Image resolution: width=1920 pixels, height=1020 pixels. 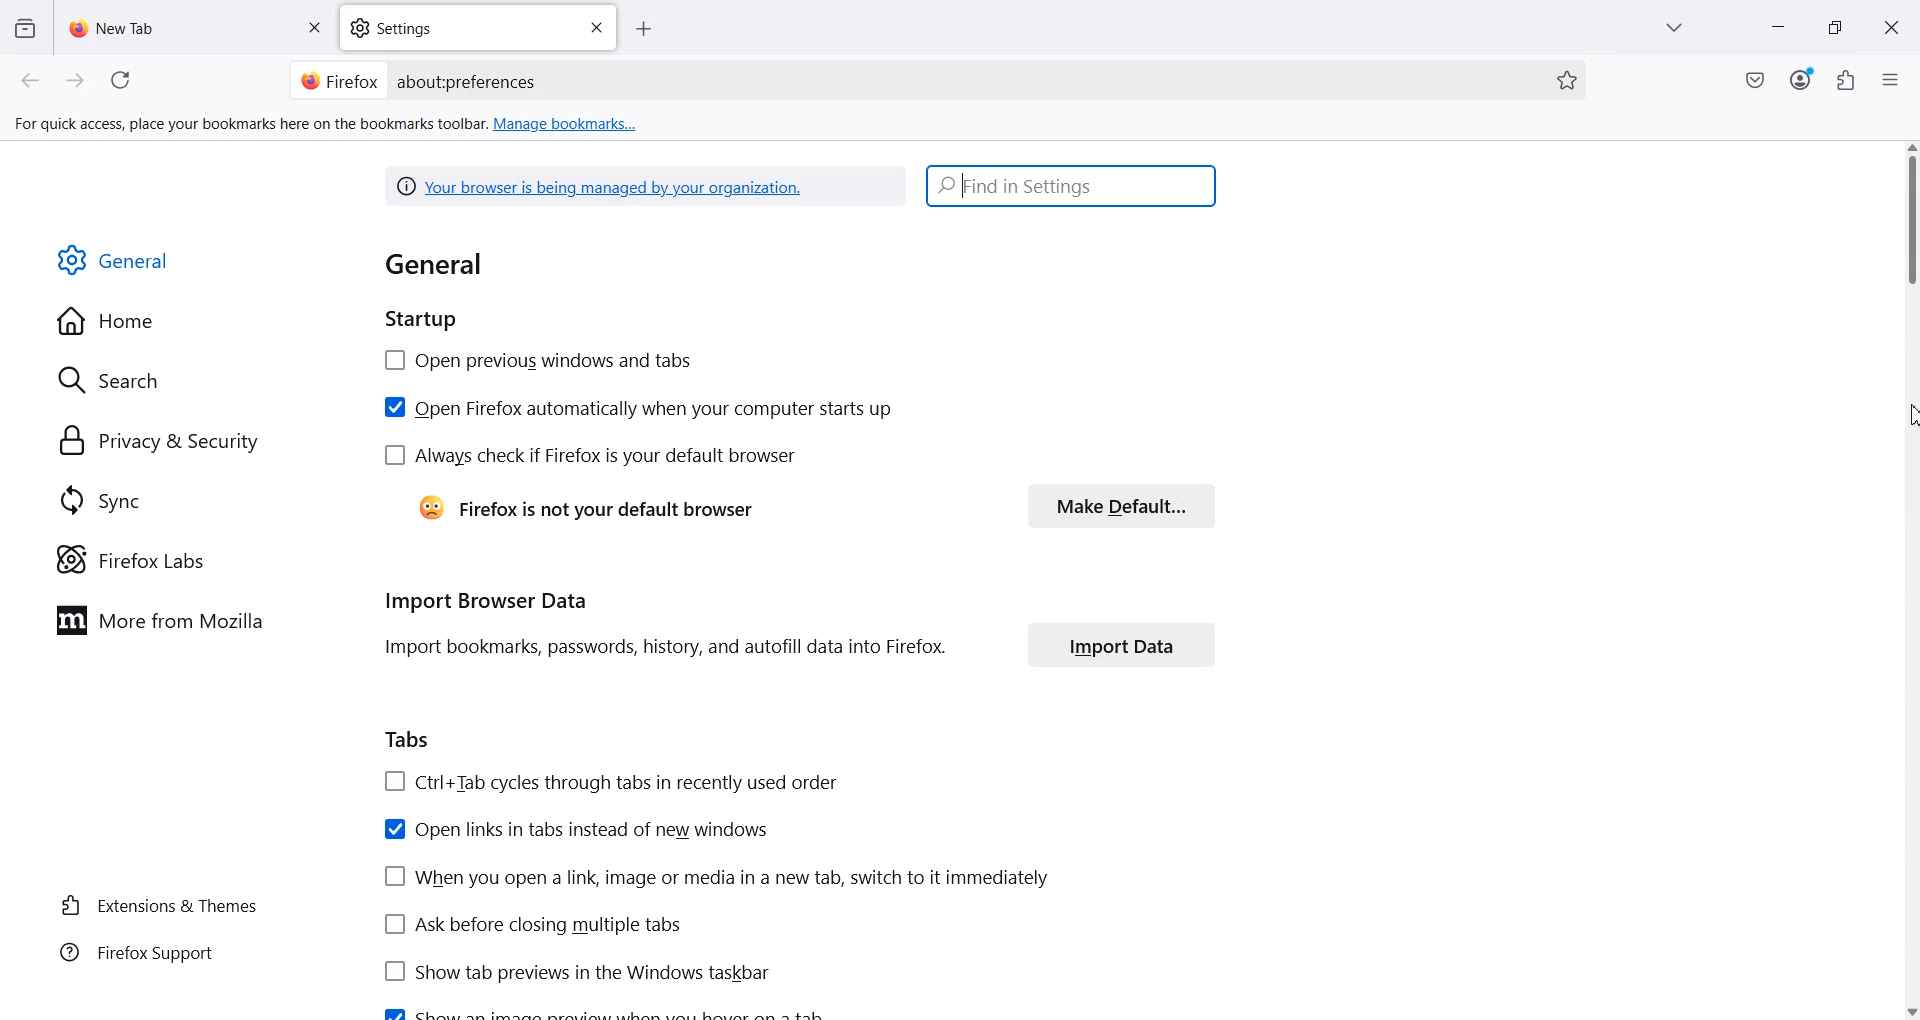 What do you see at coordinates (441, 265) in the screenshot?
I see `General` at bounding box center [441, 265].